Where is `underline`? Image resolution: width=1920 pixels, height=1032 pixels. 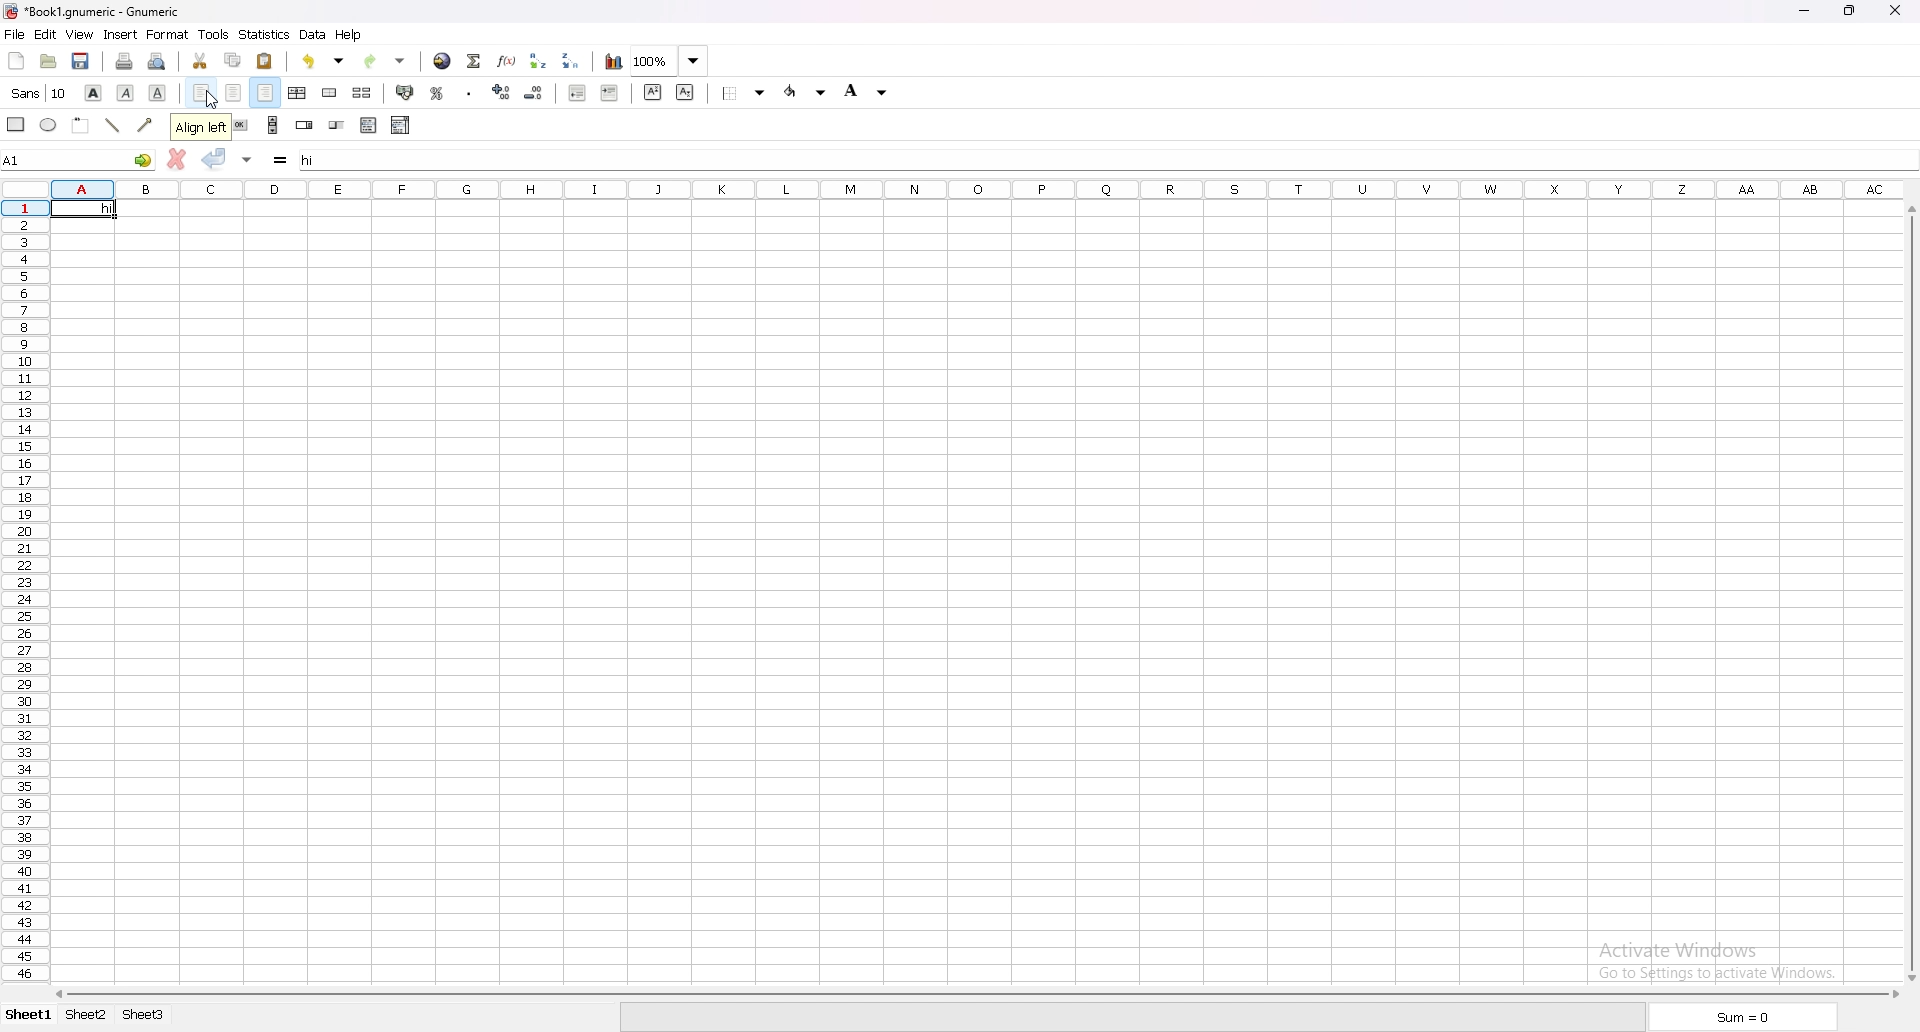 underline is located at coordinates (158, 93).